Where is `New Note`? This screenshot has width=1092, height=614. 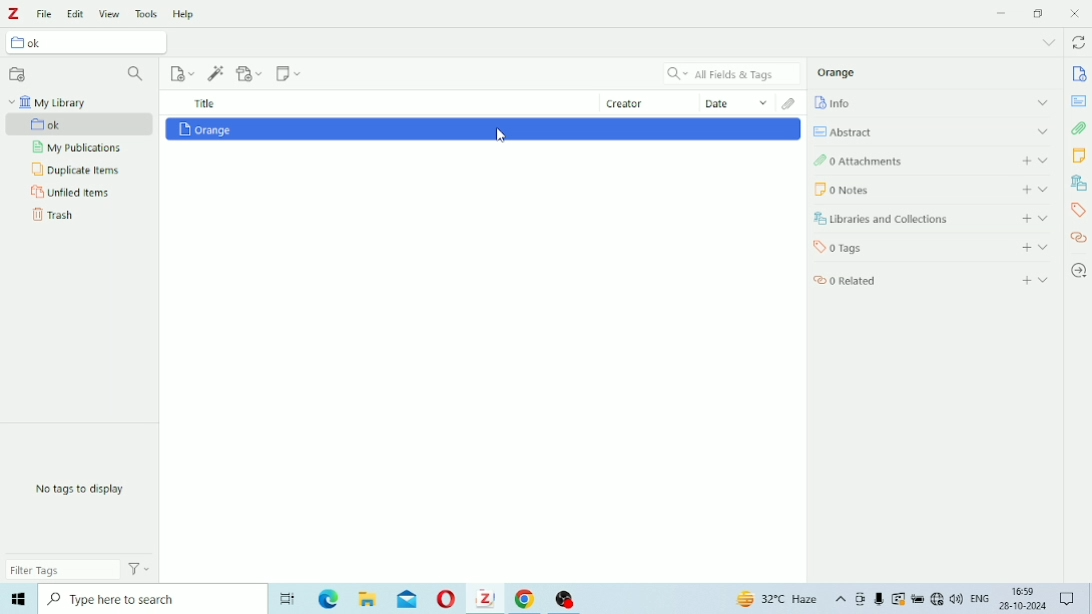
New Note is located at coordinates (289, 73).